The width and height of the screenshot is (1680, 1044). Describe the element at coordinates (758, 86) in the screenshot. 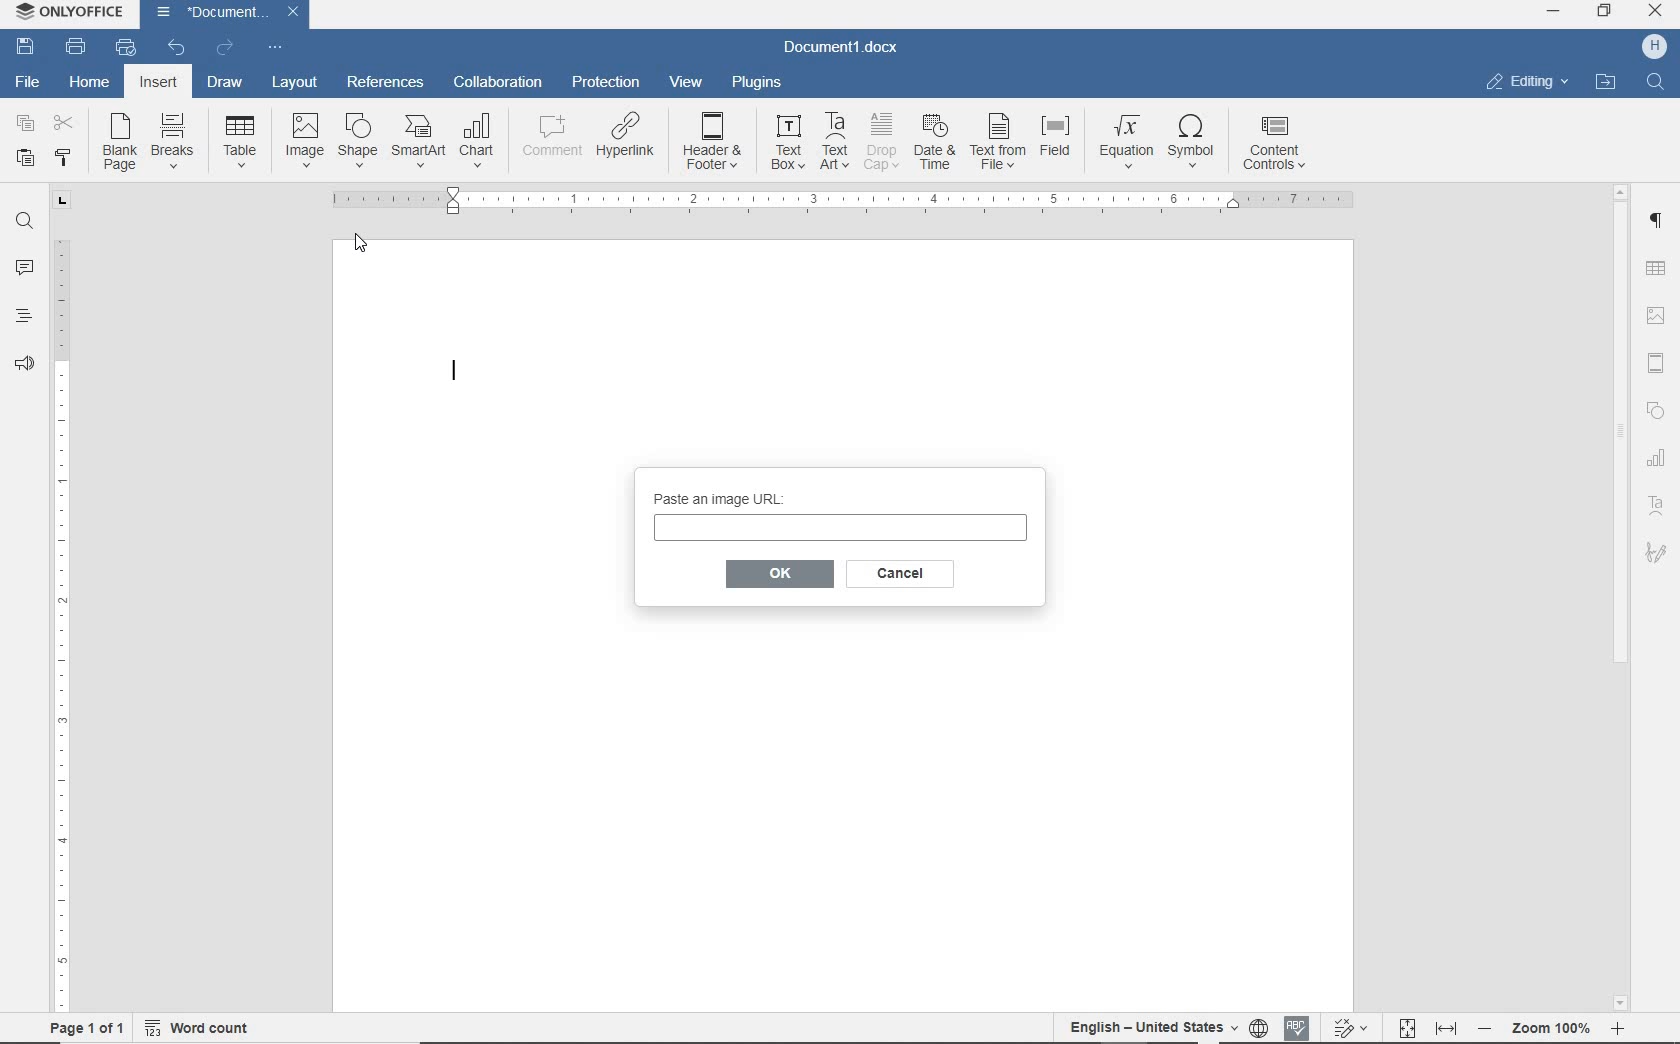

I see `plugins` at that location.